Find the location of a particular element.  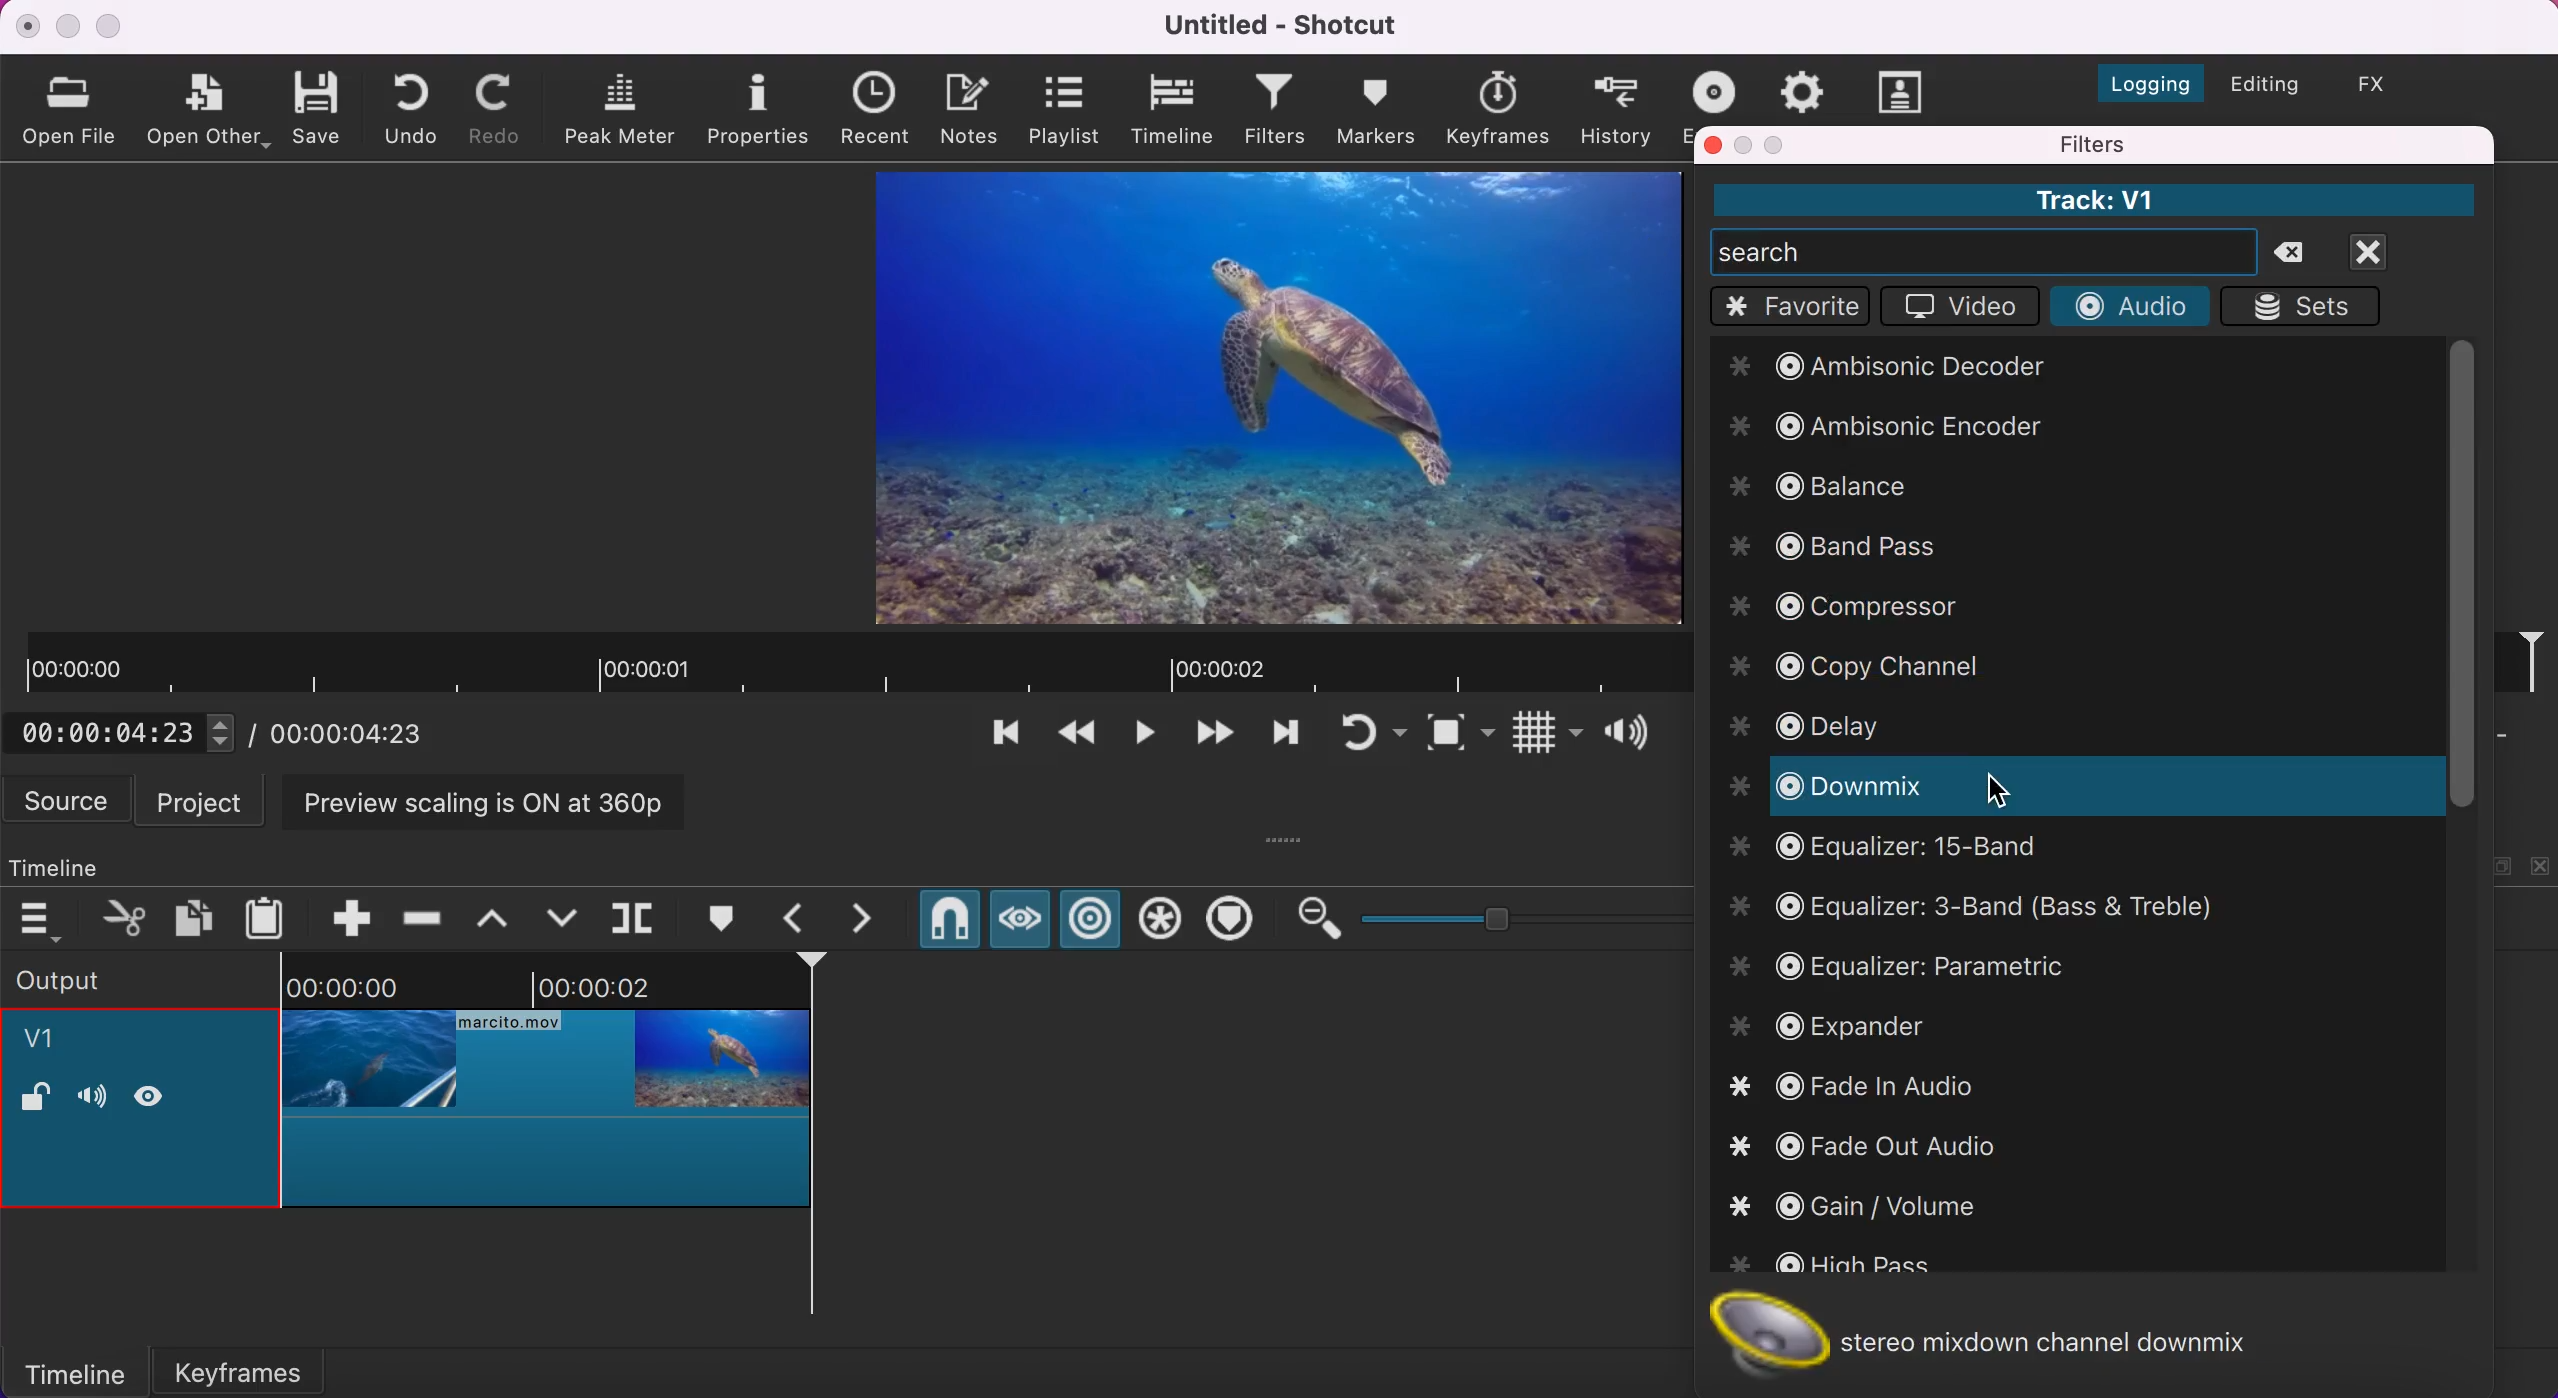

notes is located at coordinates (974, 106).